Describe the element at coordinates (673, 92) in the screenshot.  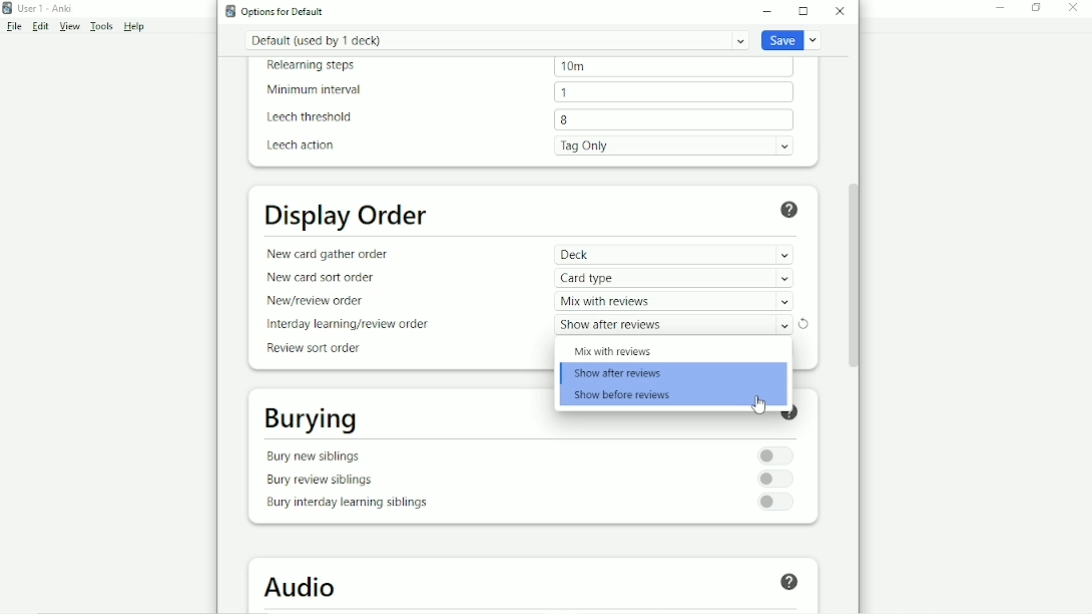
I see `1` at that location.